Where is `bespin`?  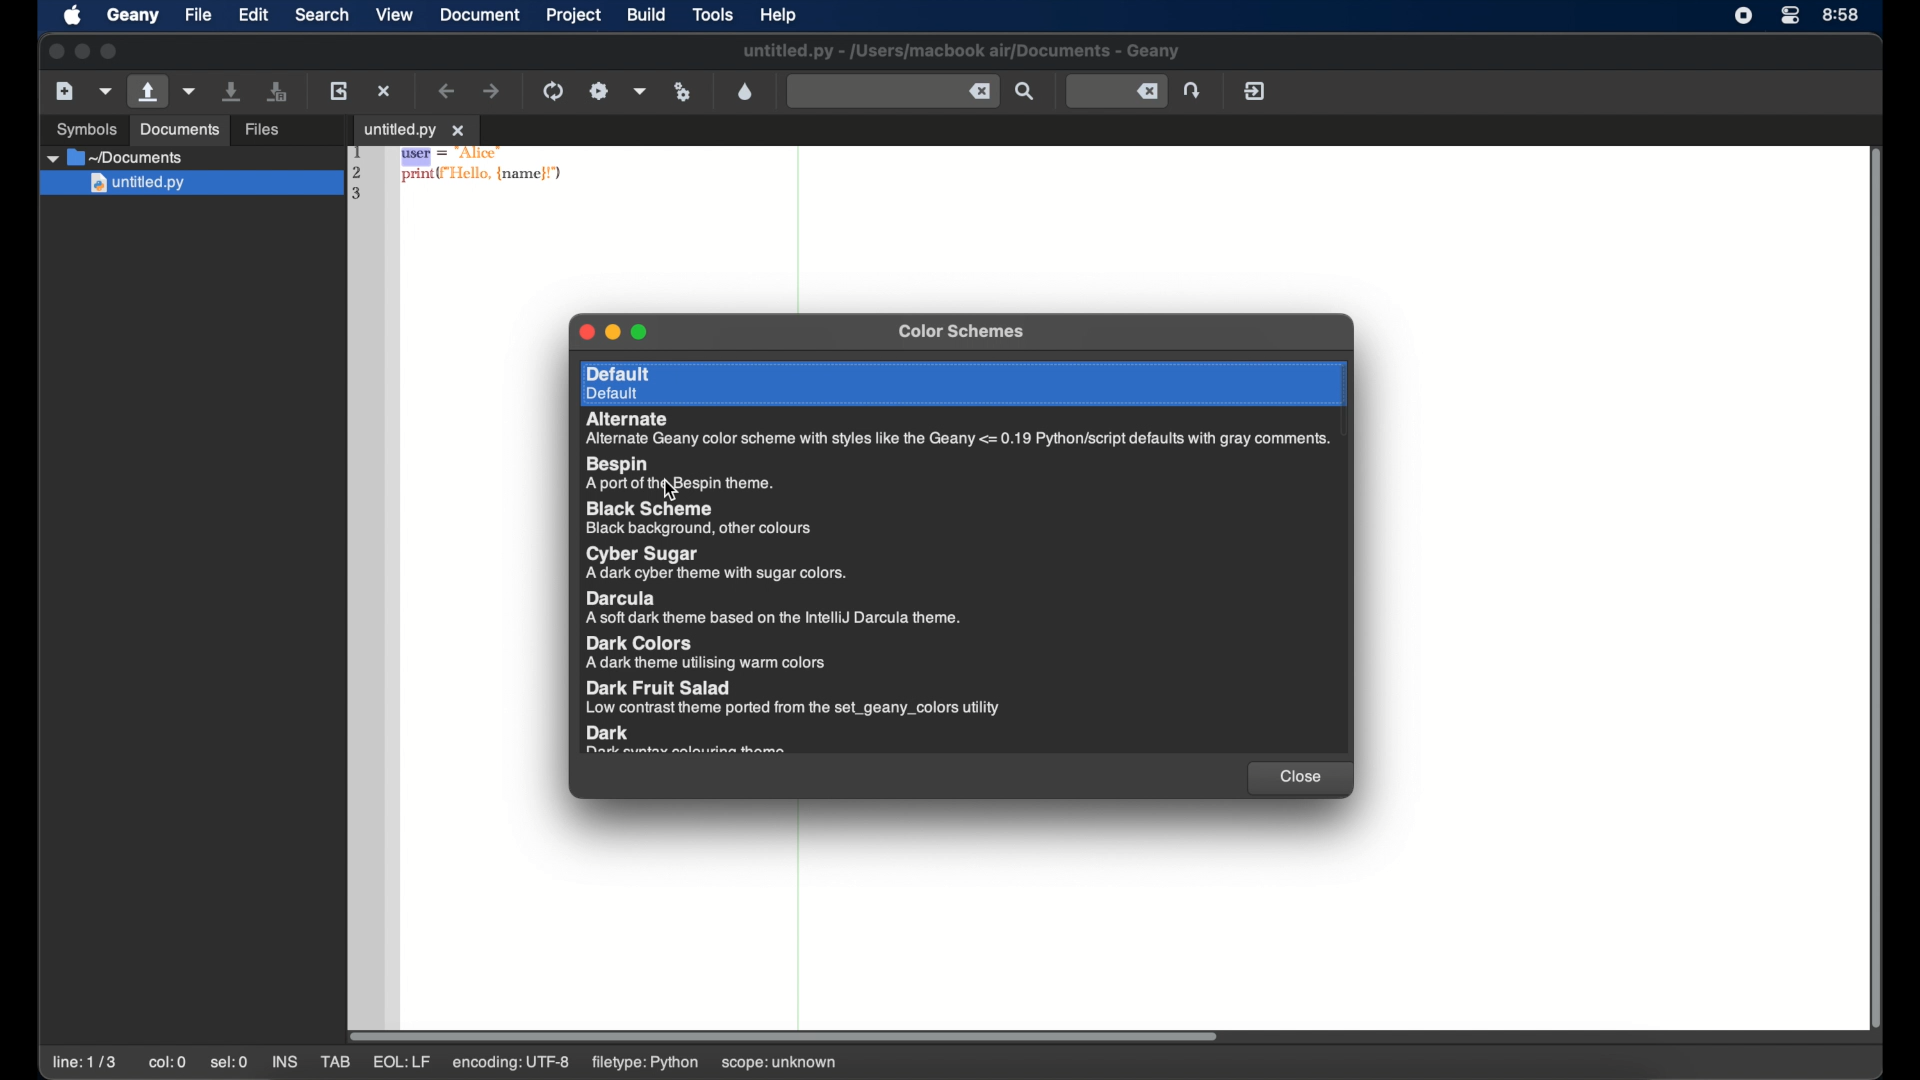 bespin is located at coordinates (680, 474).